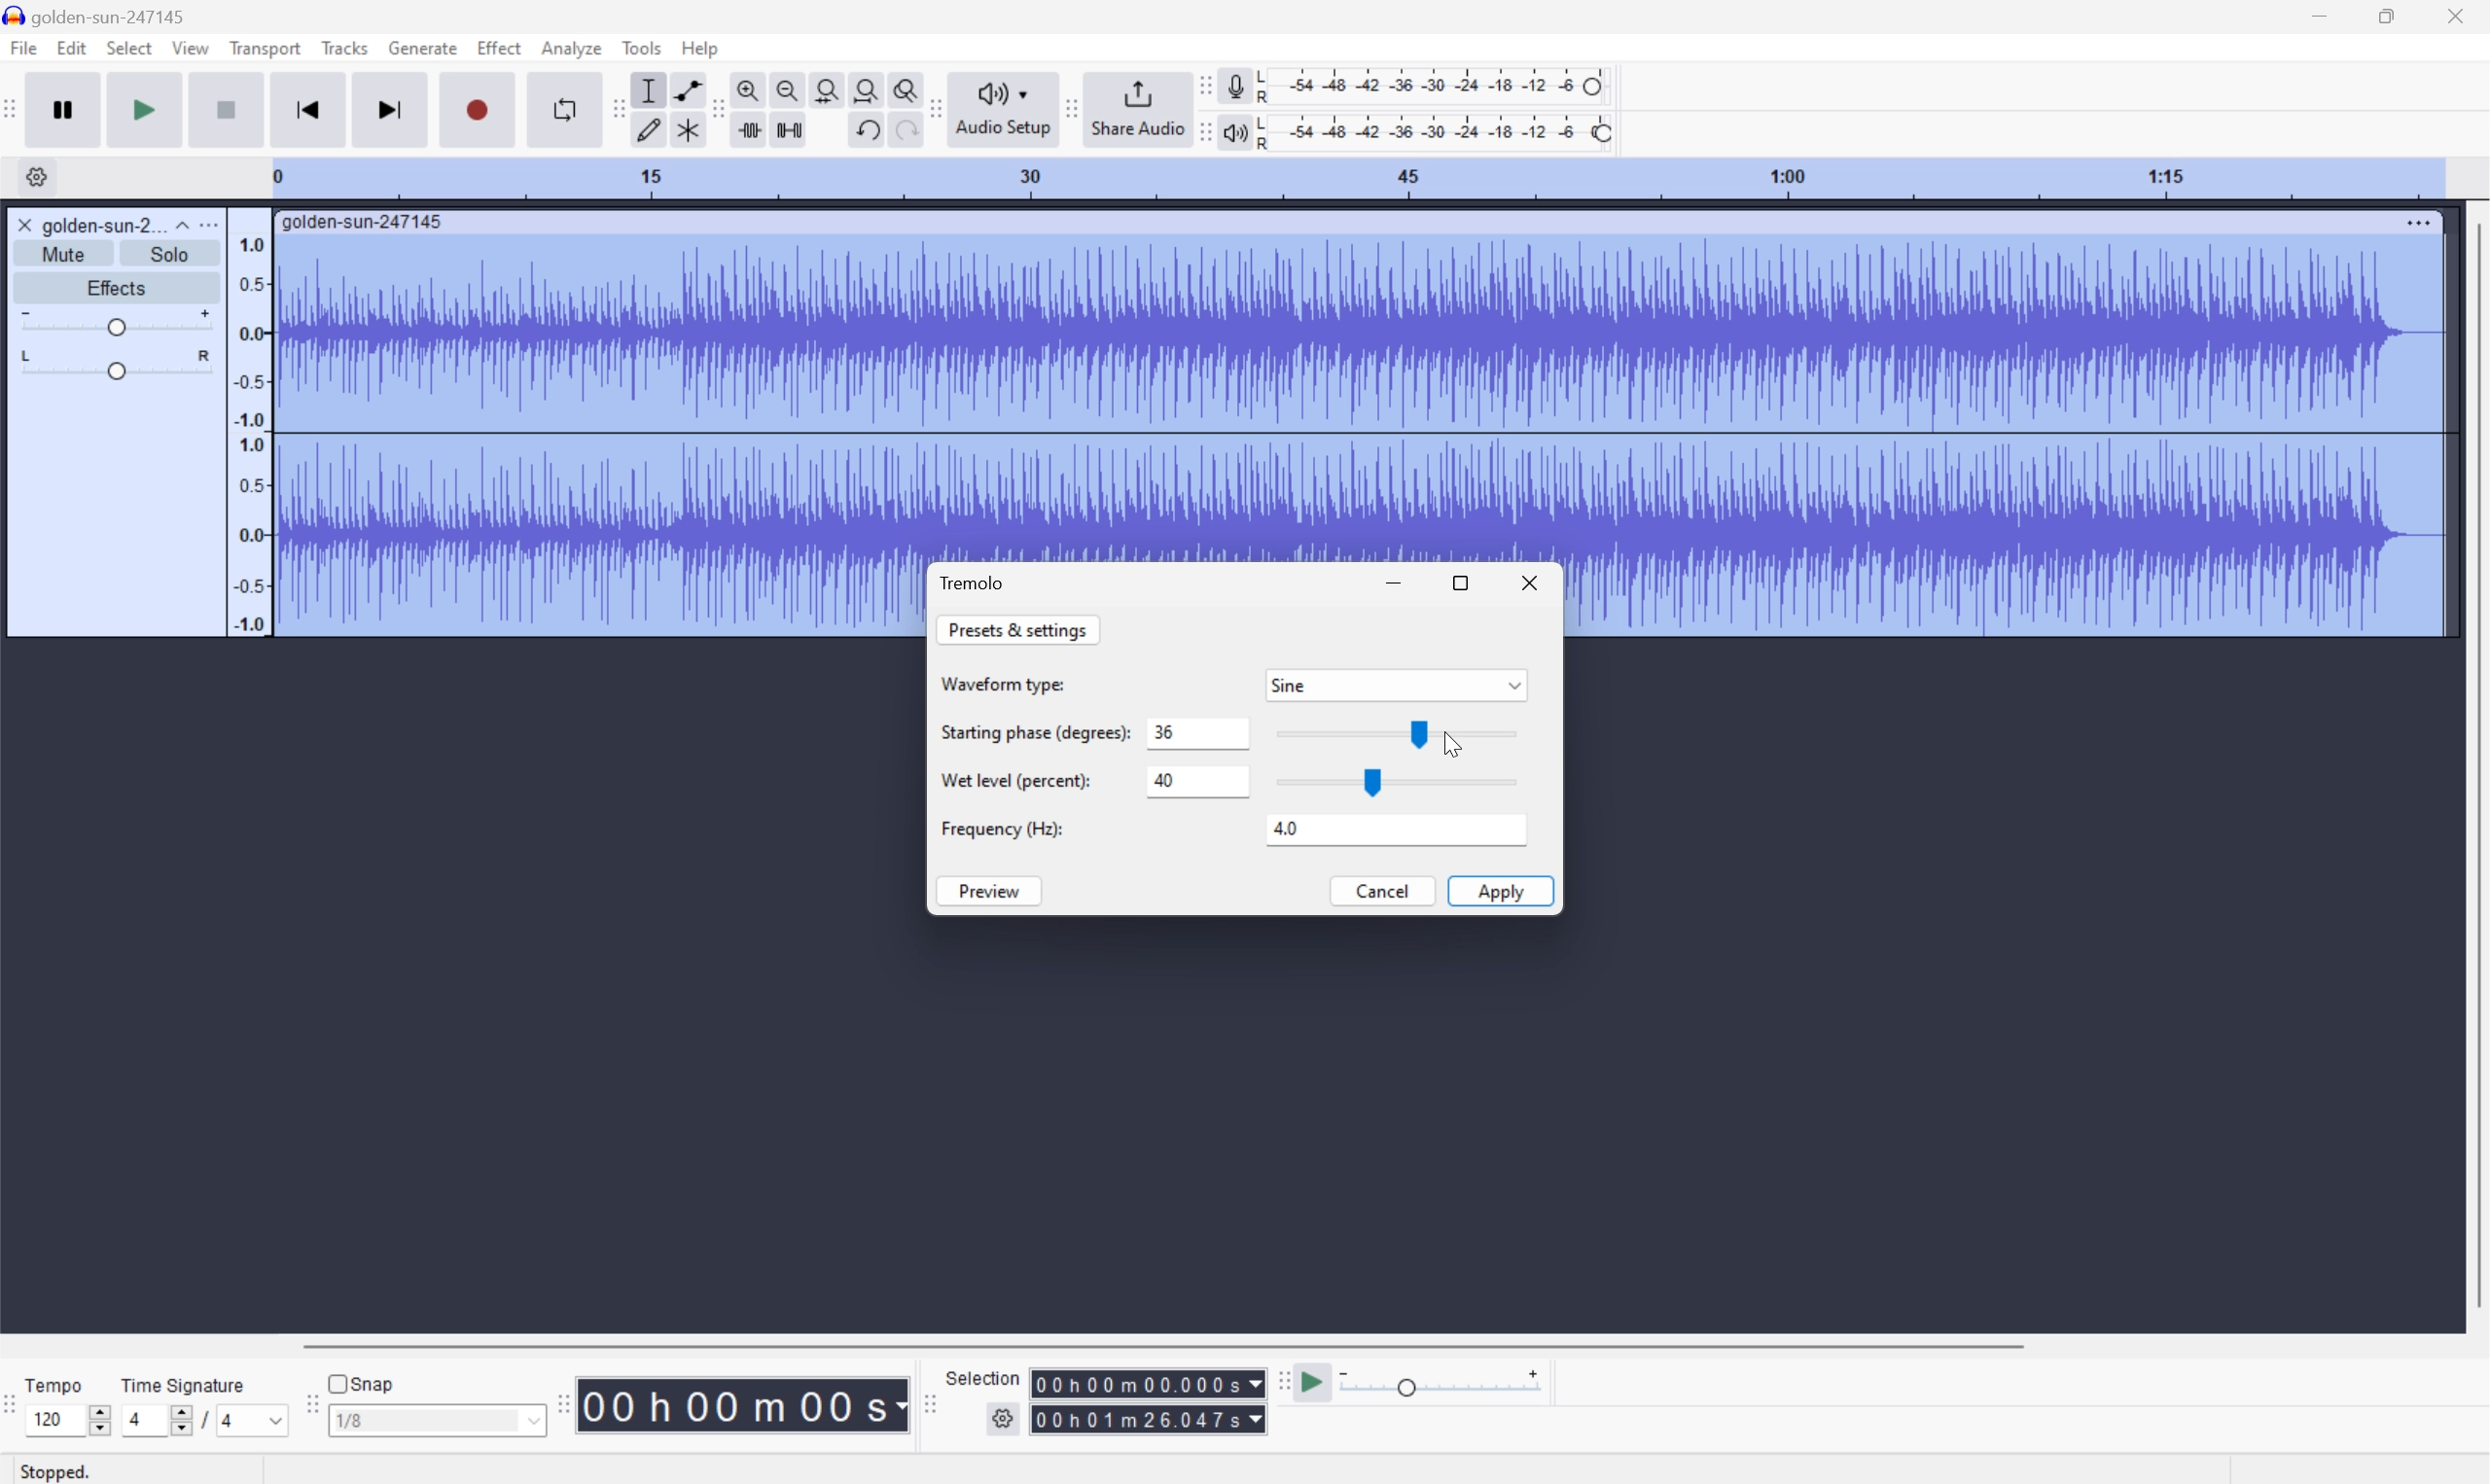 The image size is (2490, 1484). What do you see at coordinates (1146, 1383) in the screenshot?
I see `Selection` at bounding box center [1146, 1383].